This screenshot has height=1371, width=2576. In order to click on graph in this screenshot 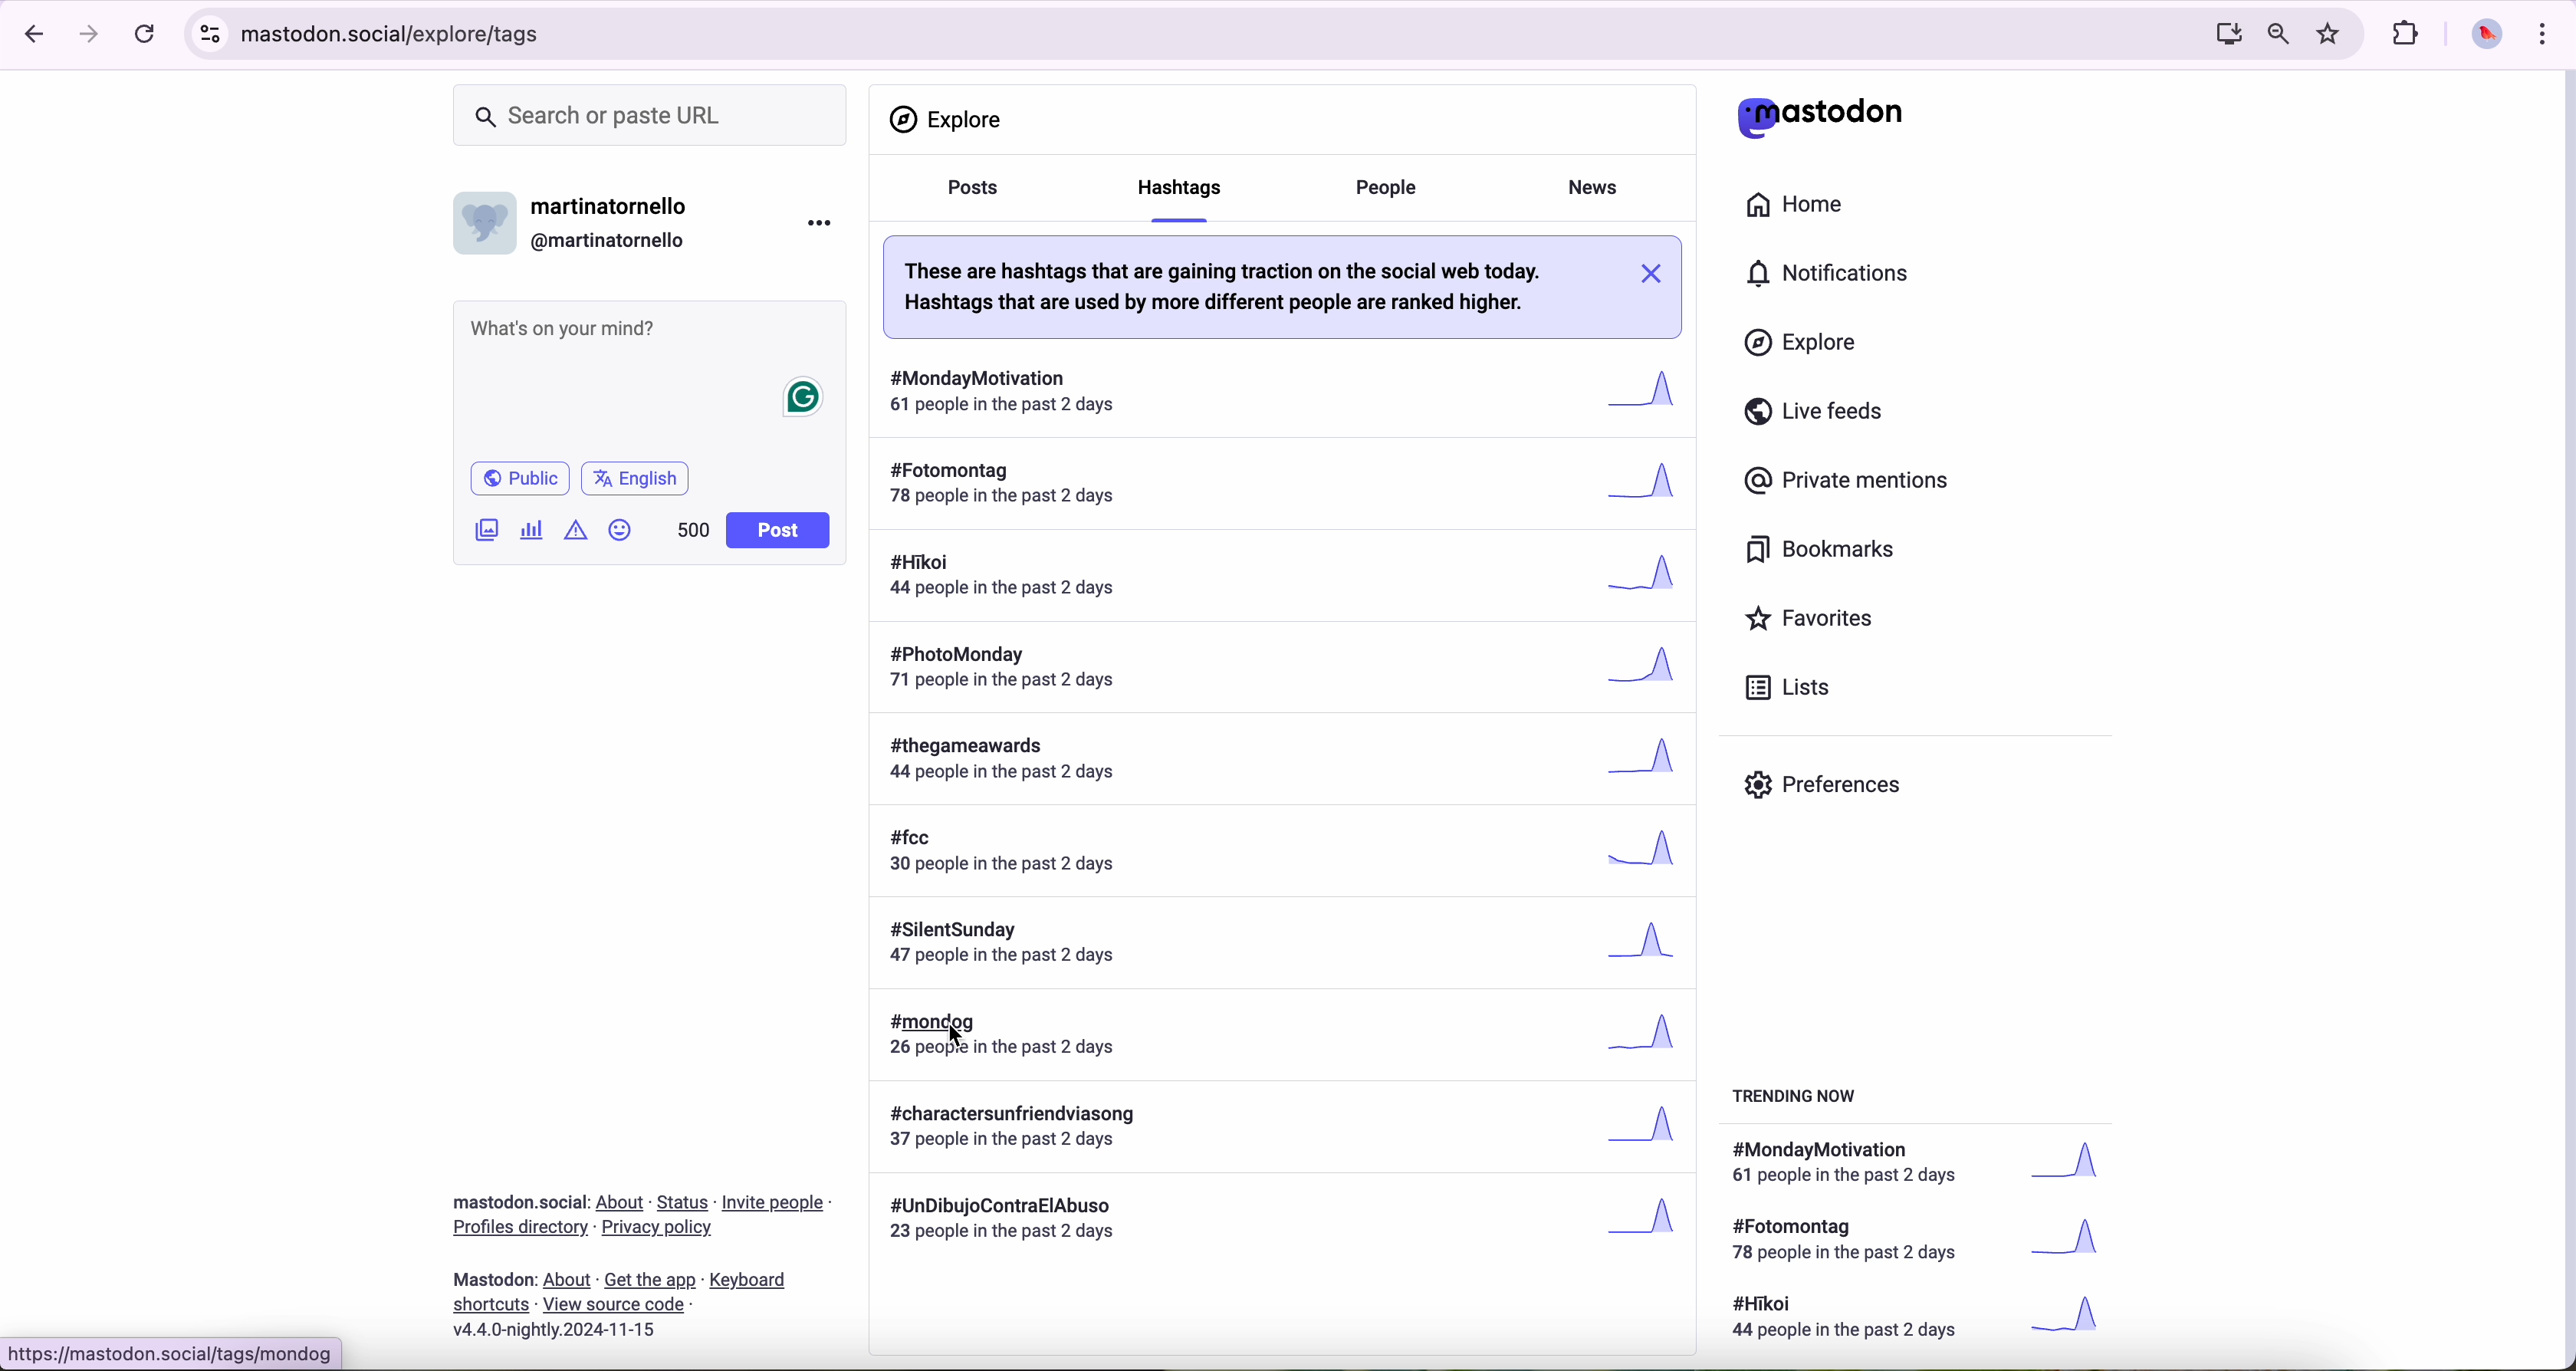, I will do `click(2081, 1166)`.